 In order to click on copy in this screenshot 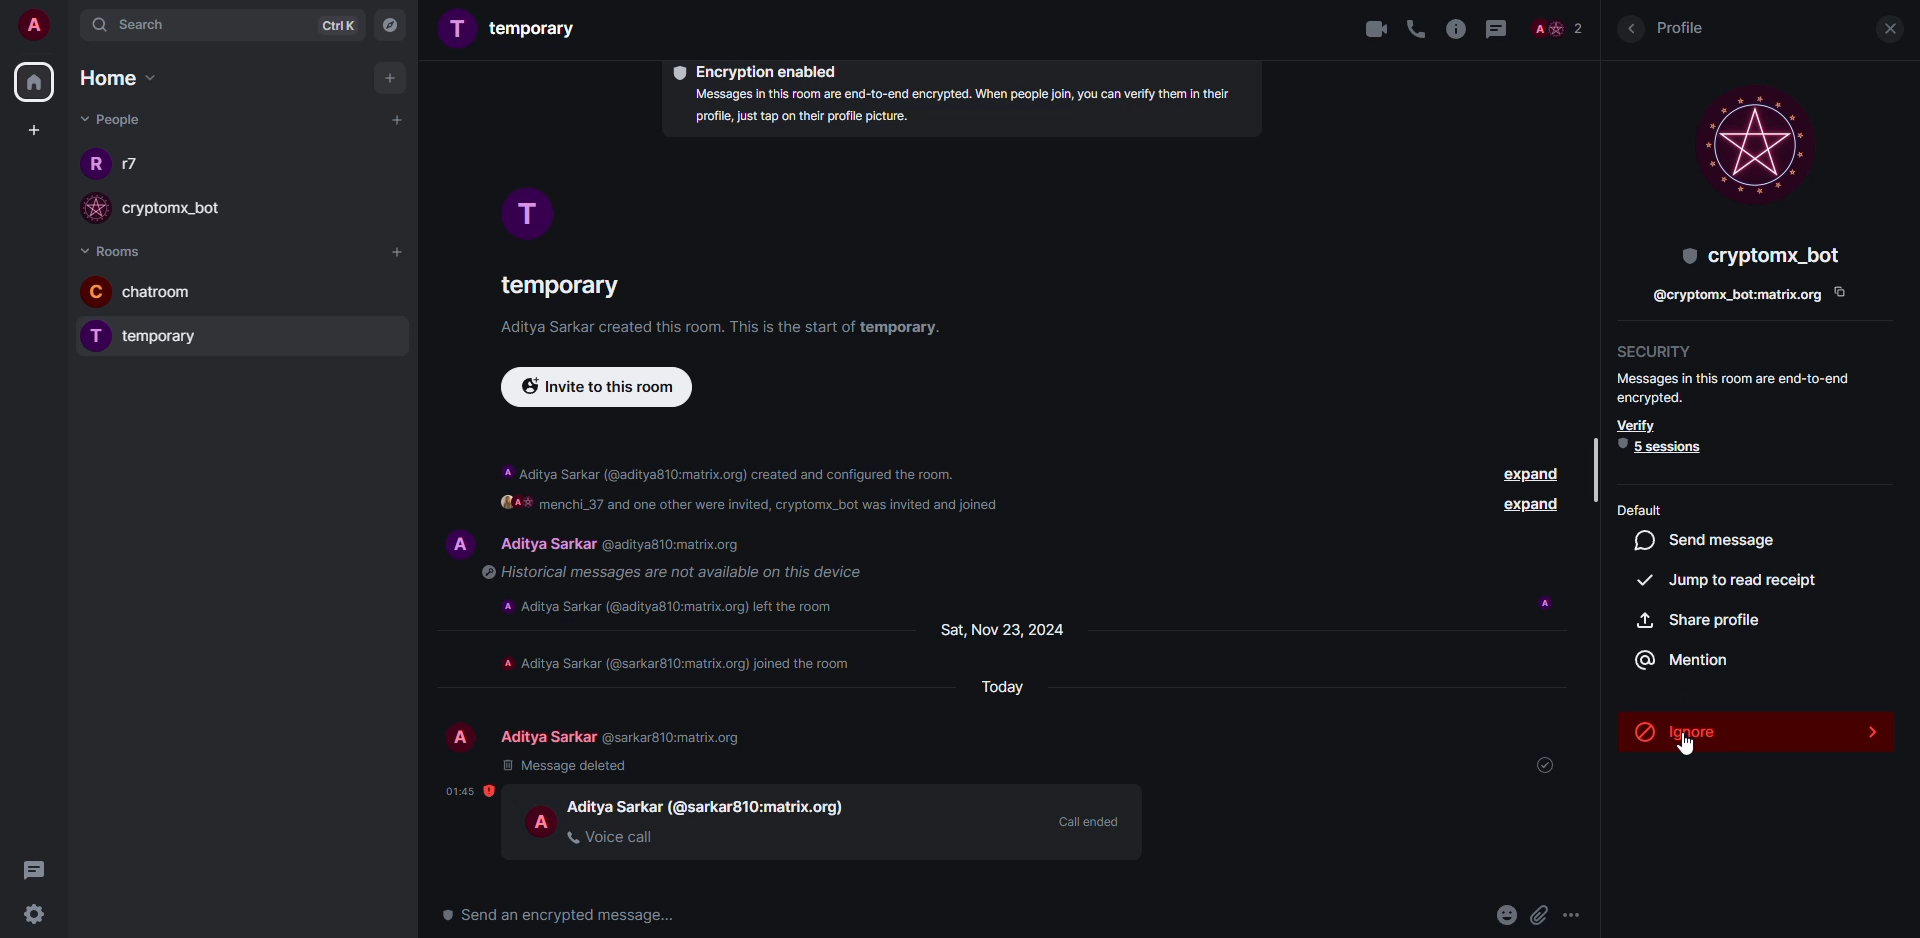, I will do `click(1839, 292)`.